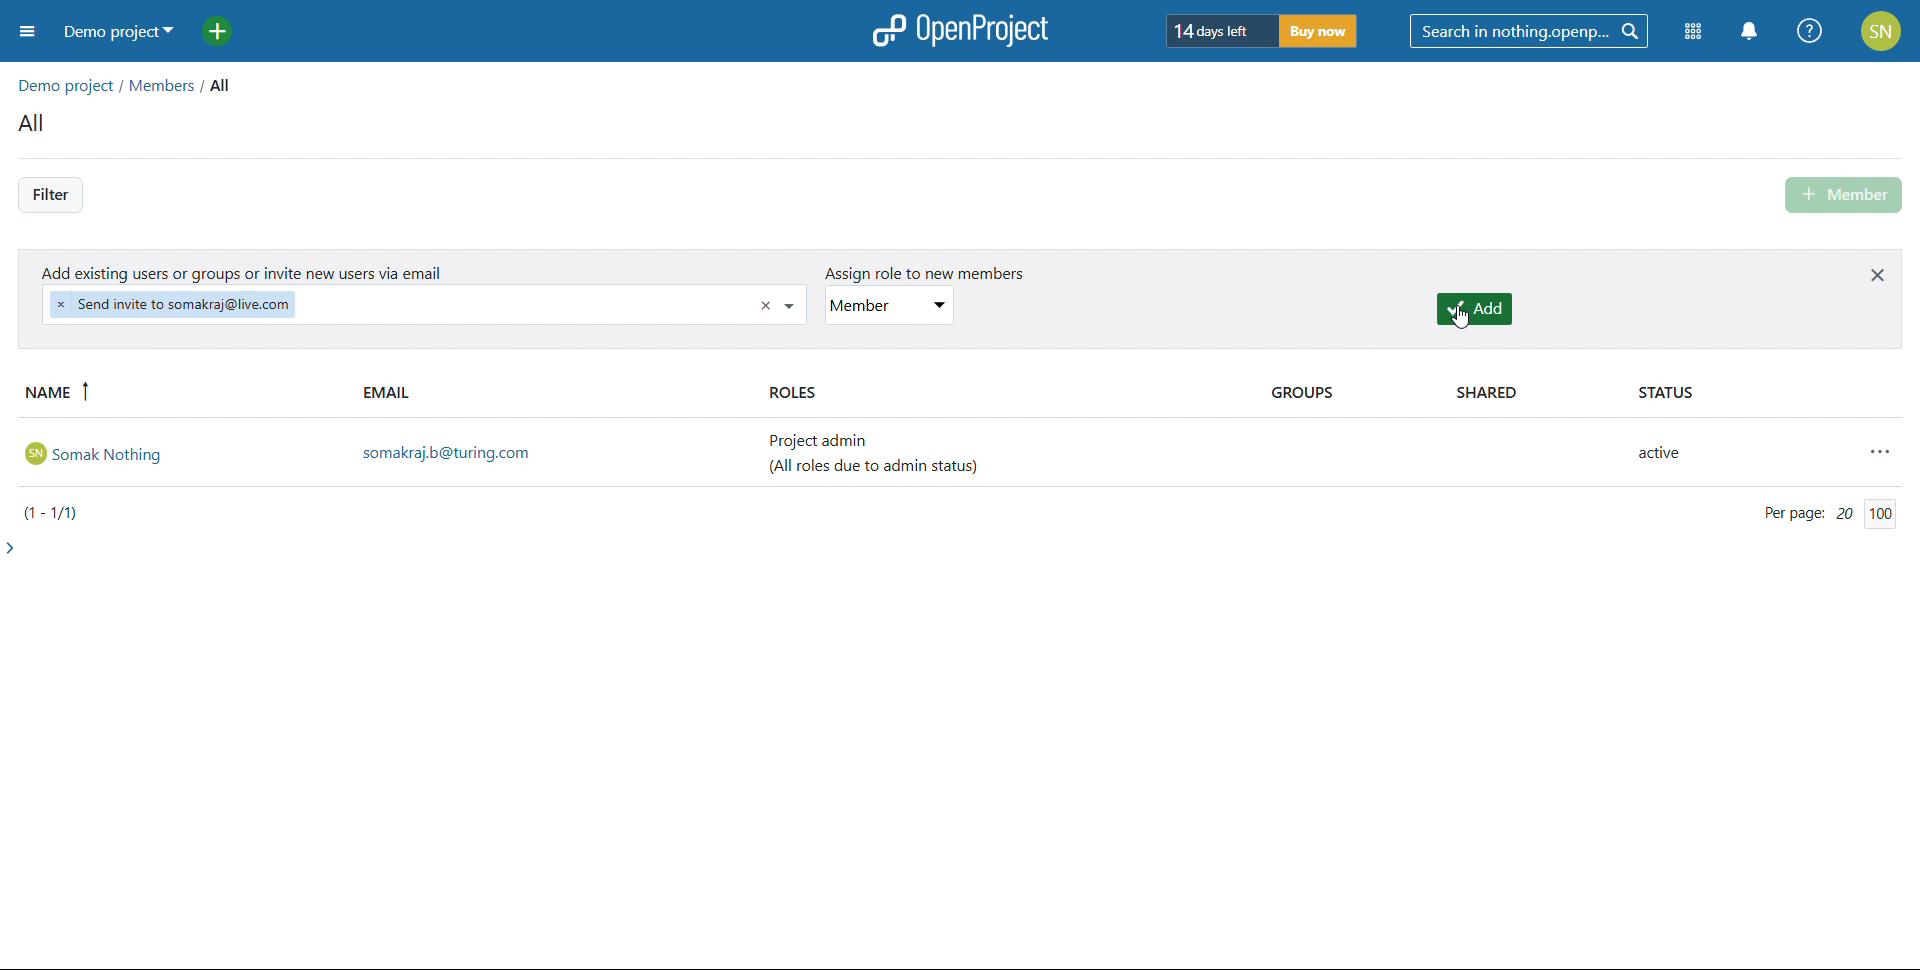  What do you see at coordinates (1692, 32) in the screenshot?
I see `module` at bounding box center [1692, 32].